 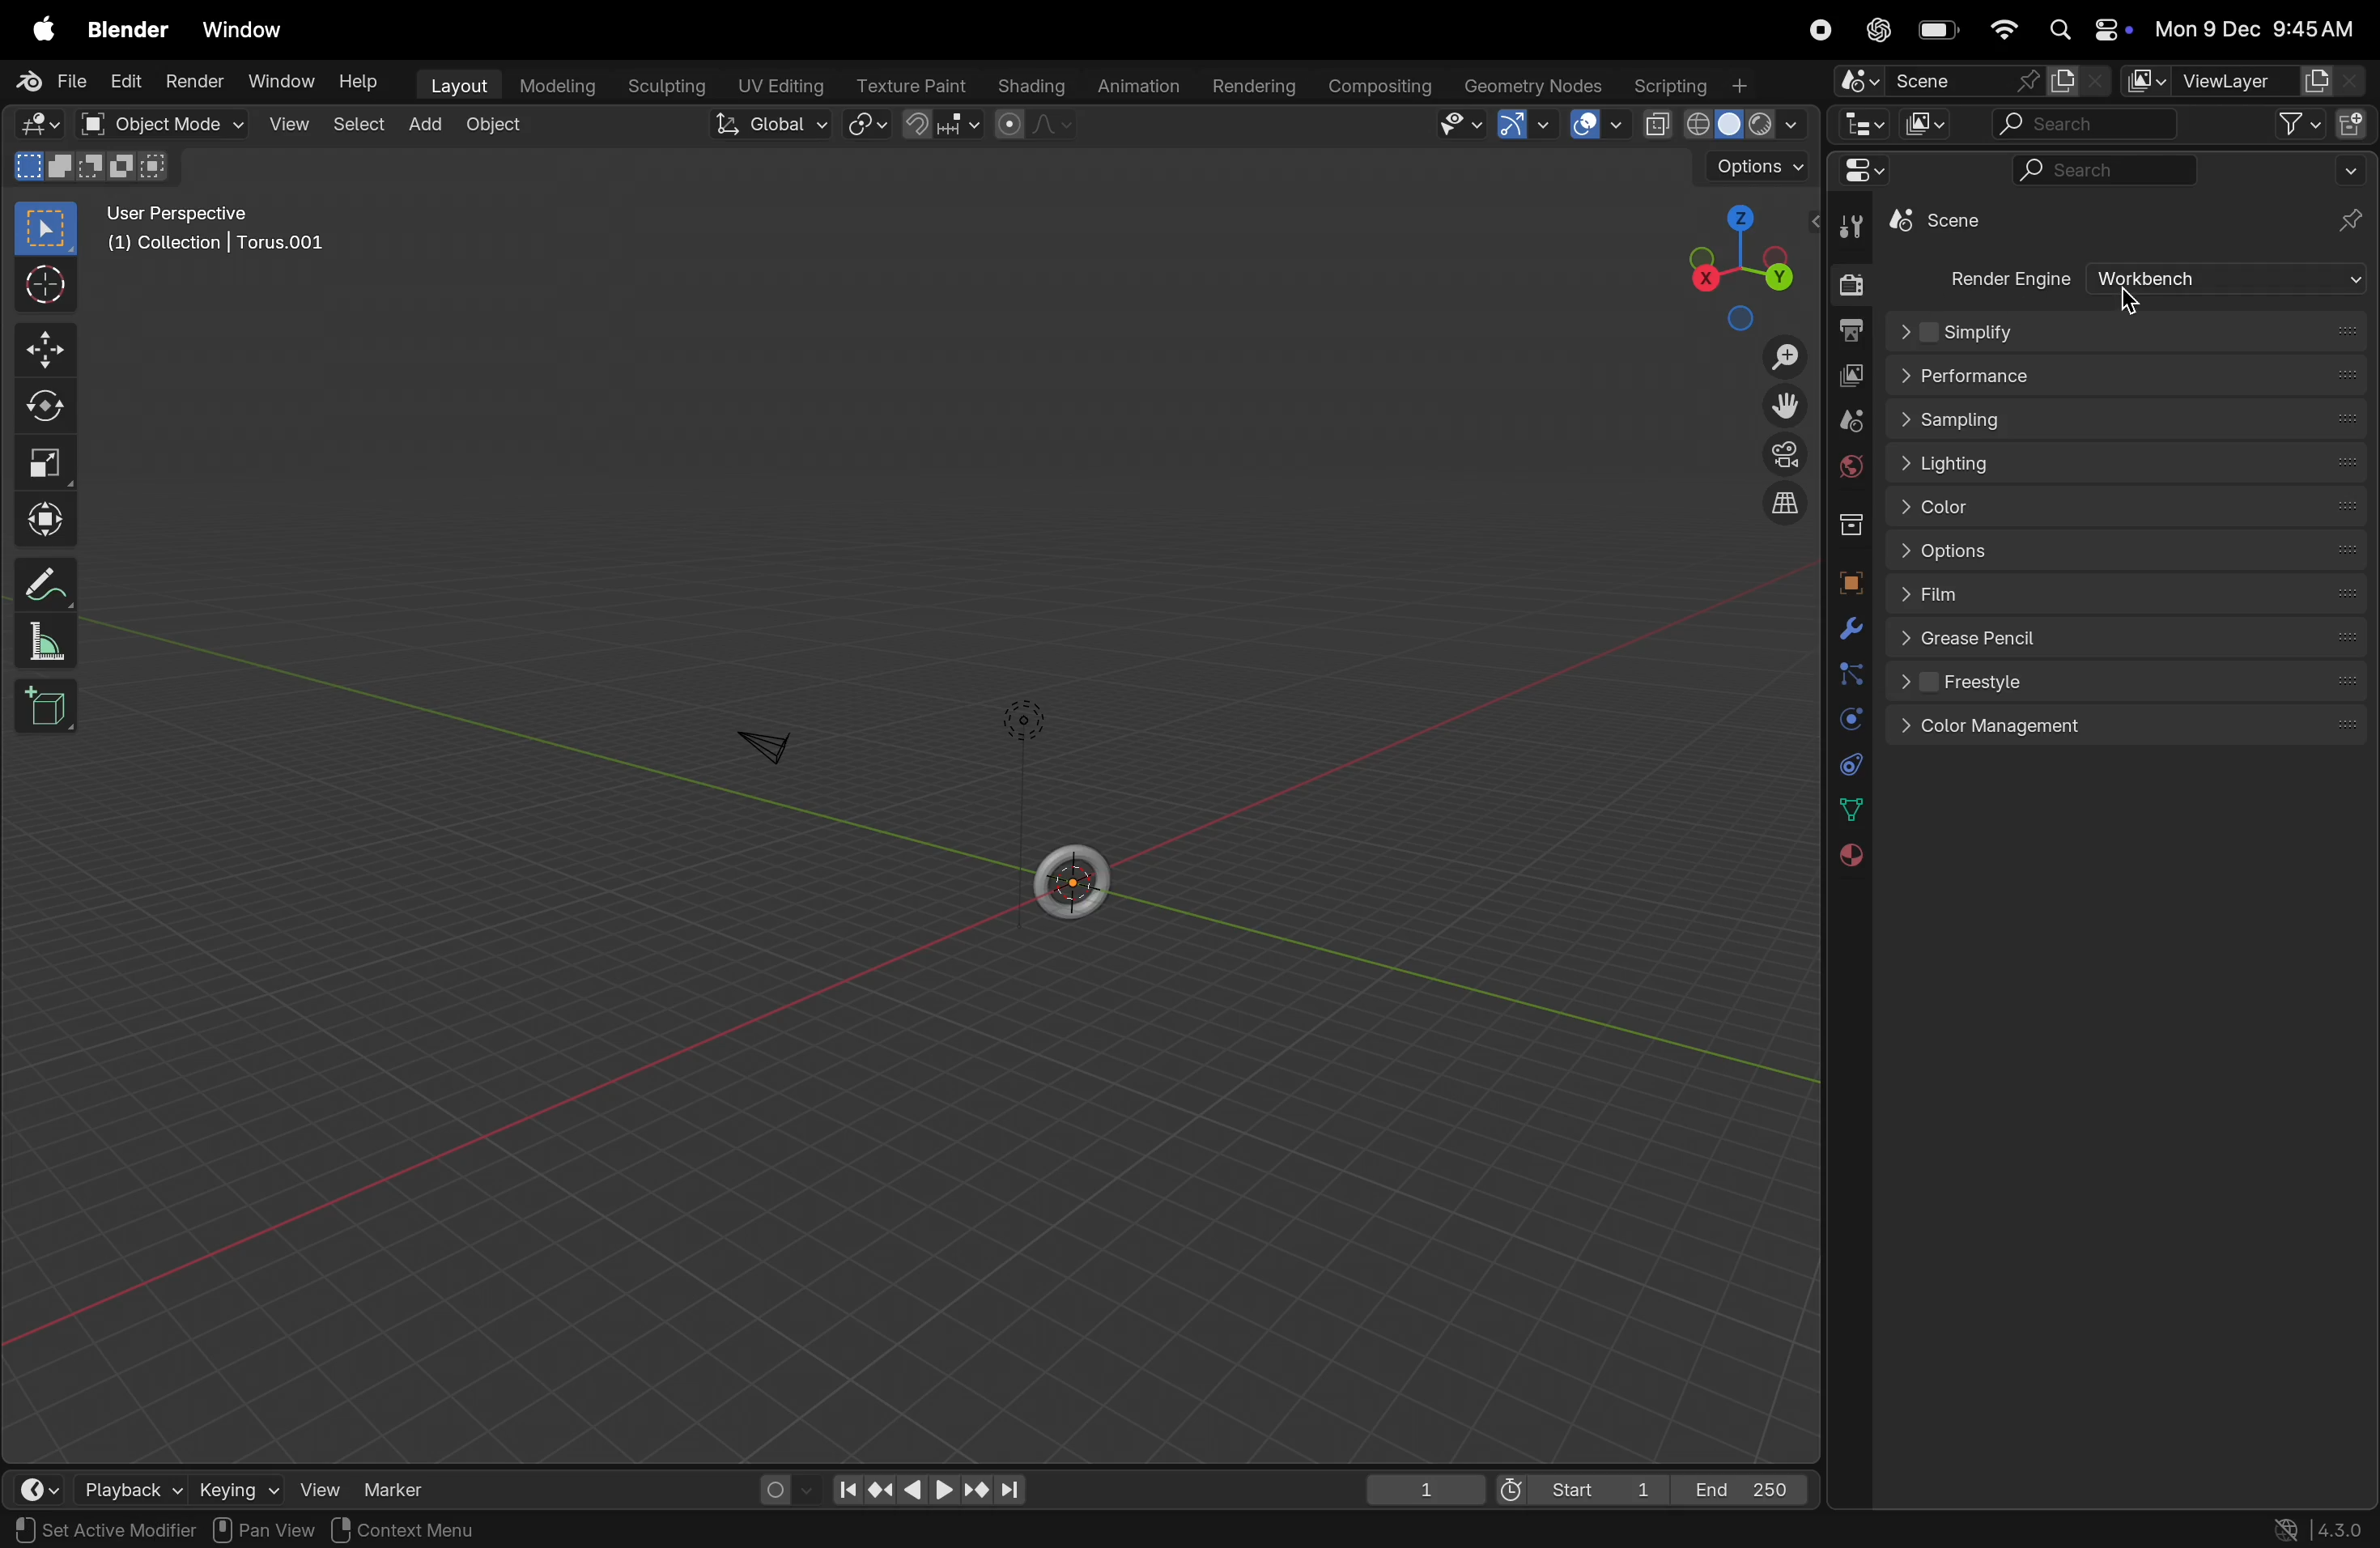 I want to click on Green pencil, so click(x=2132, y=639).